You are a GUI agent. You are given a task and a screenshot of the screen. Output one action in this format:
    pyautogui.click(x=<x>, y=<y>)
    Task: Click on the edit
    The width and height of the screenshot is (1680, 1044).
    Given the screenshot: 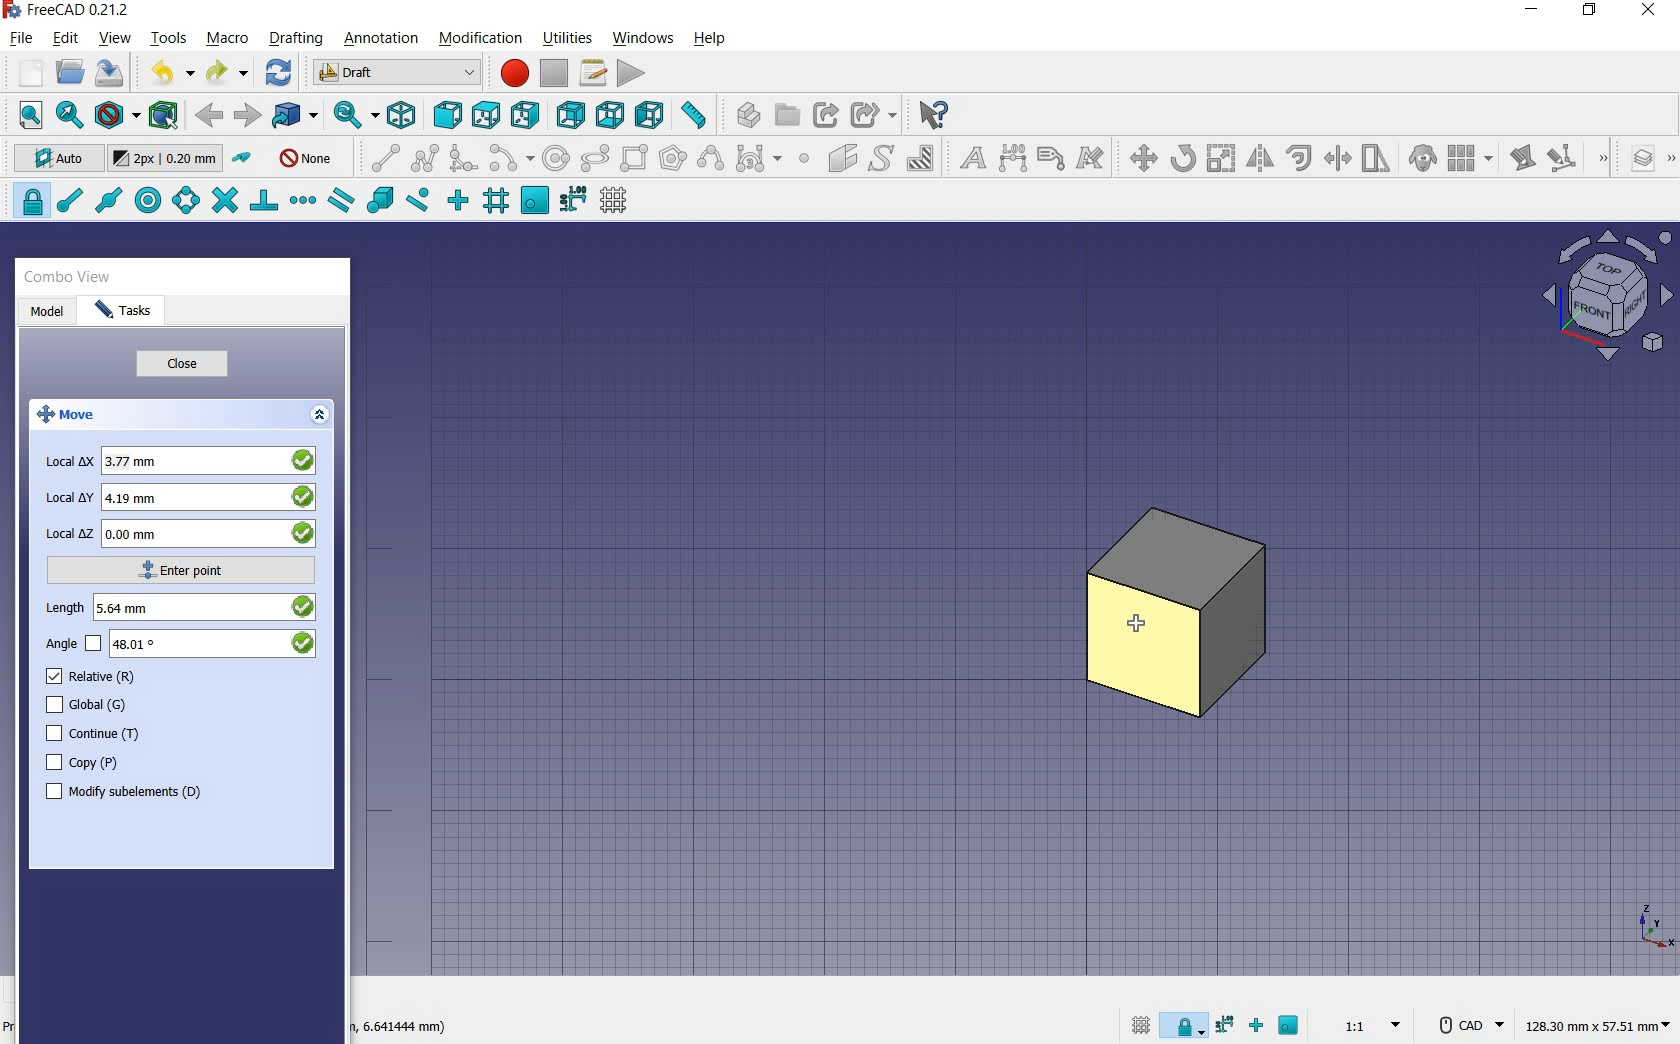 What is the action you would take?
    pyautogui.click(x=1522, y=157)
    